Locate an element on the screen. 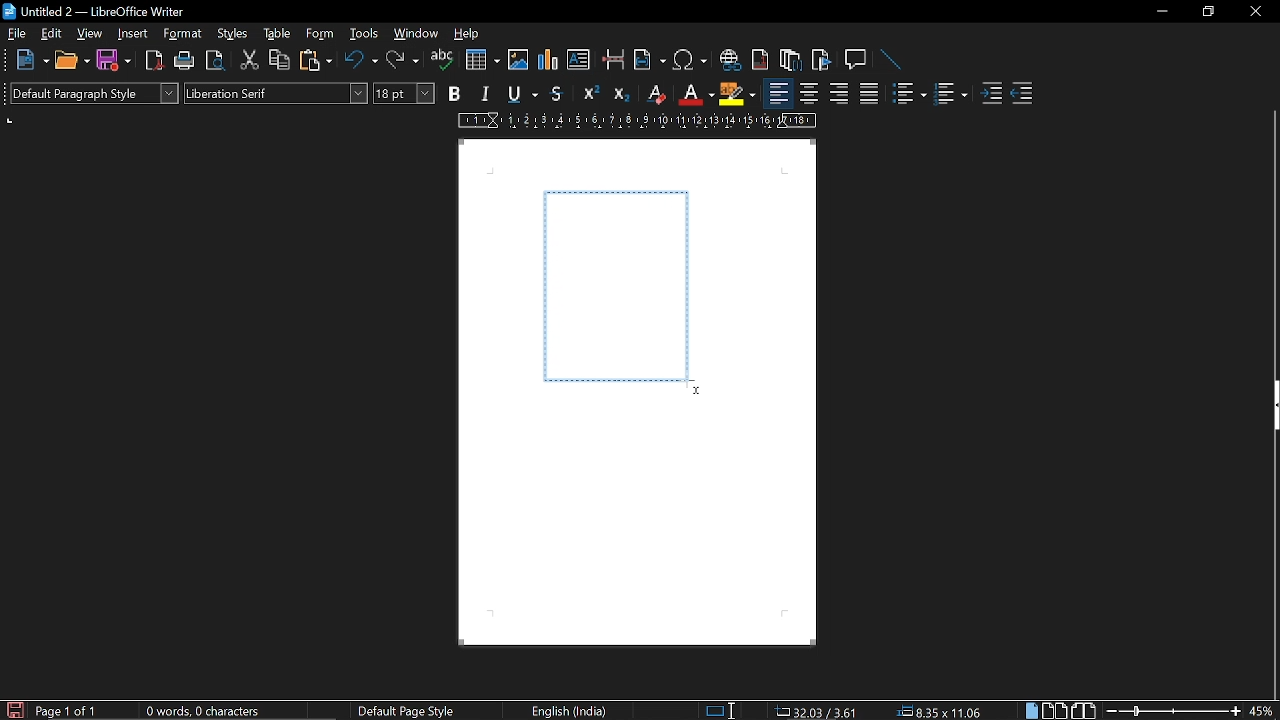  paragraph style is located at coordinates (94, 92).